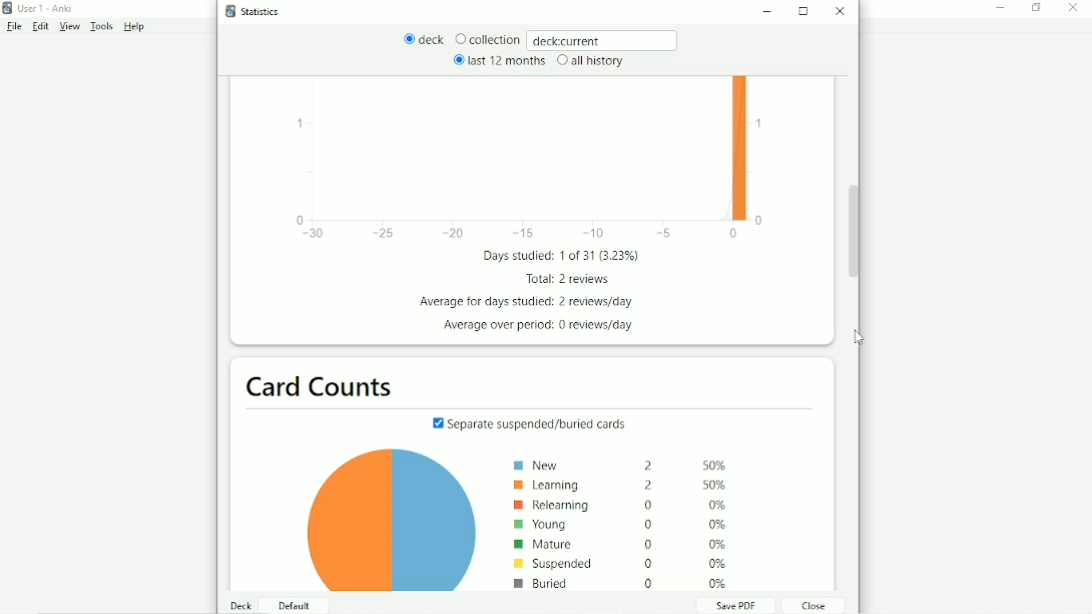 This screenshot has height=614, width=1092. What do you see at coordinates (41, 27) in the screenshot?
I see `Edit` at bounding box center [41, 27].